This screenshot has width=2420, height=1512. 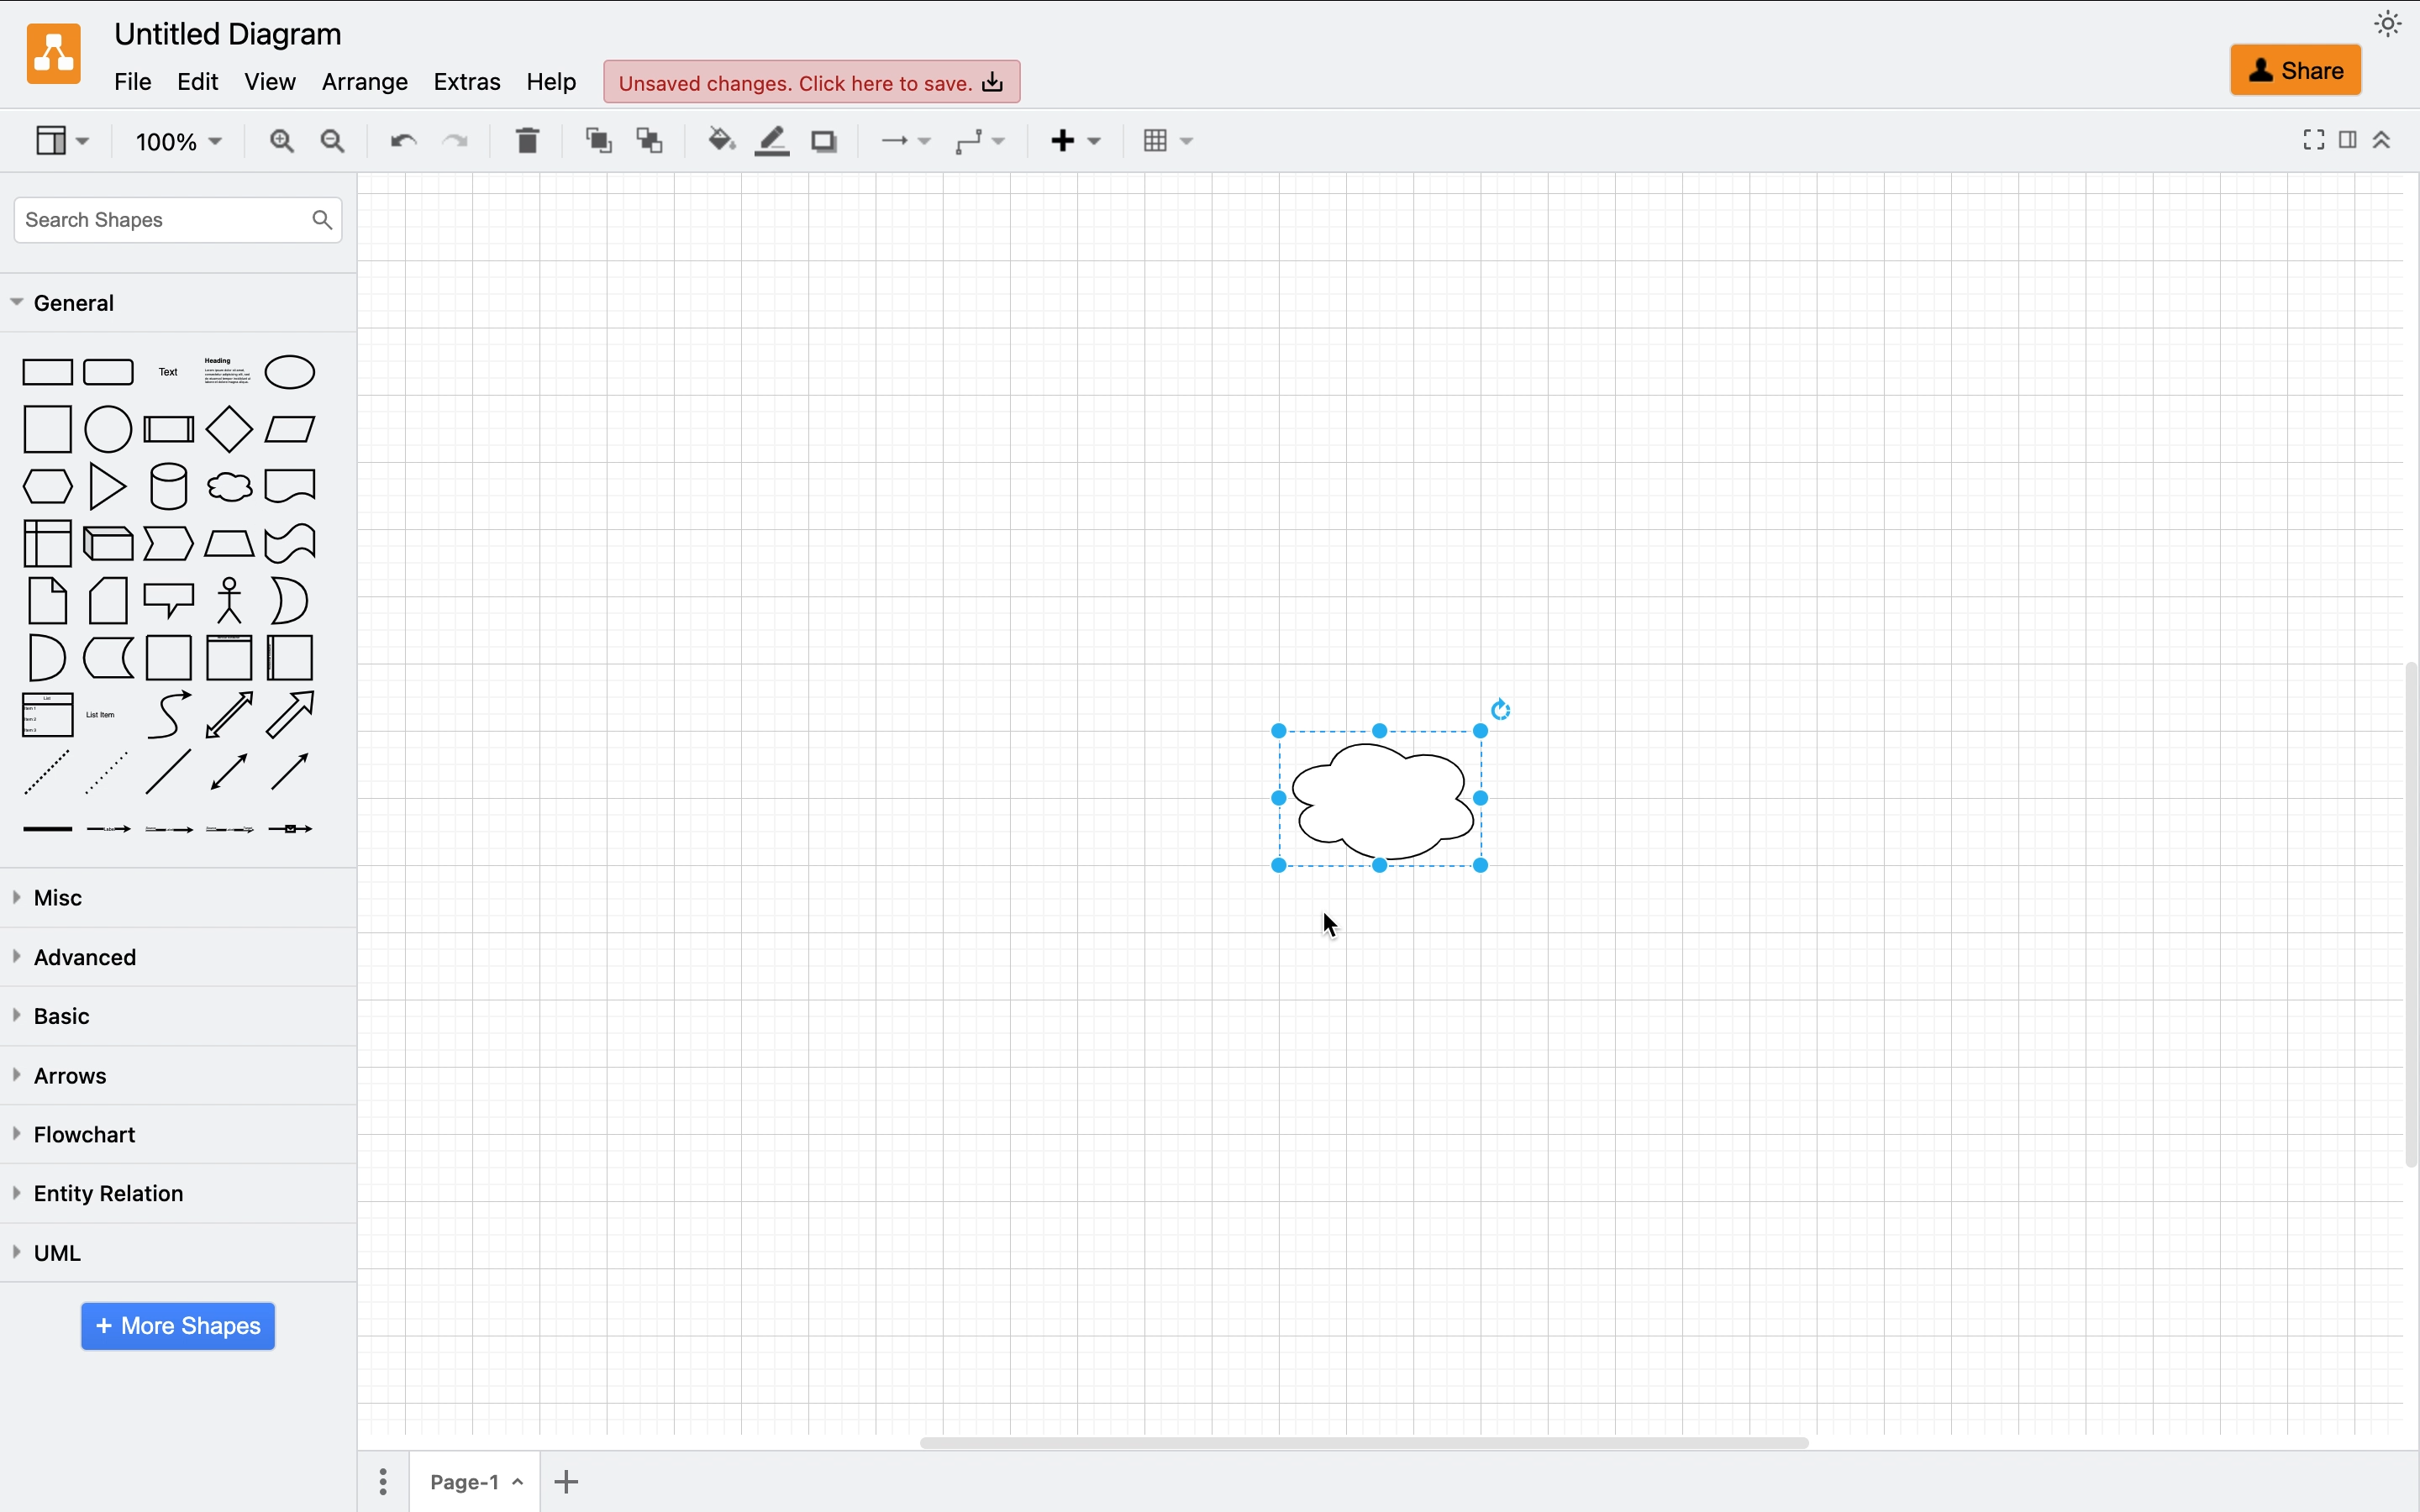 What do you see at coordinates (49, 715) in the screenshot?
I see `list` at bounding box center [49, 715].